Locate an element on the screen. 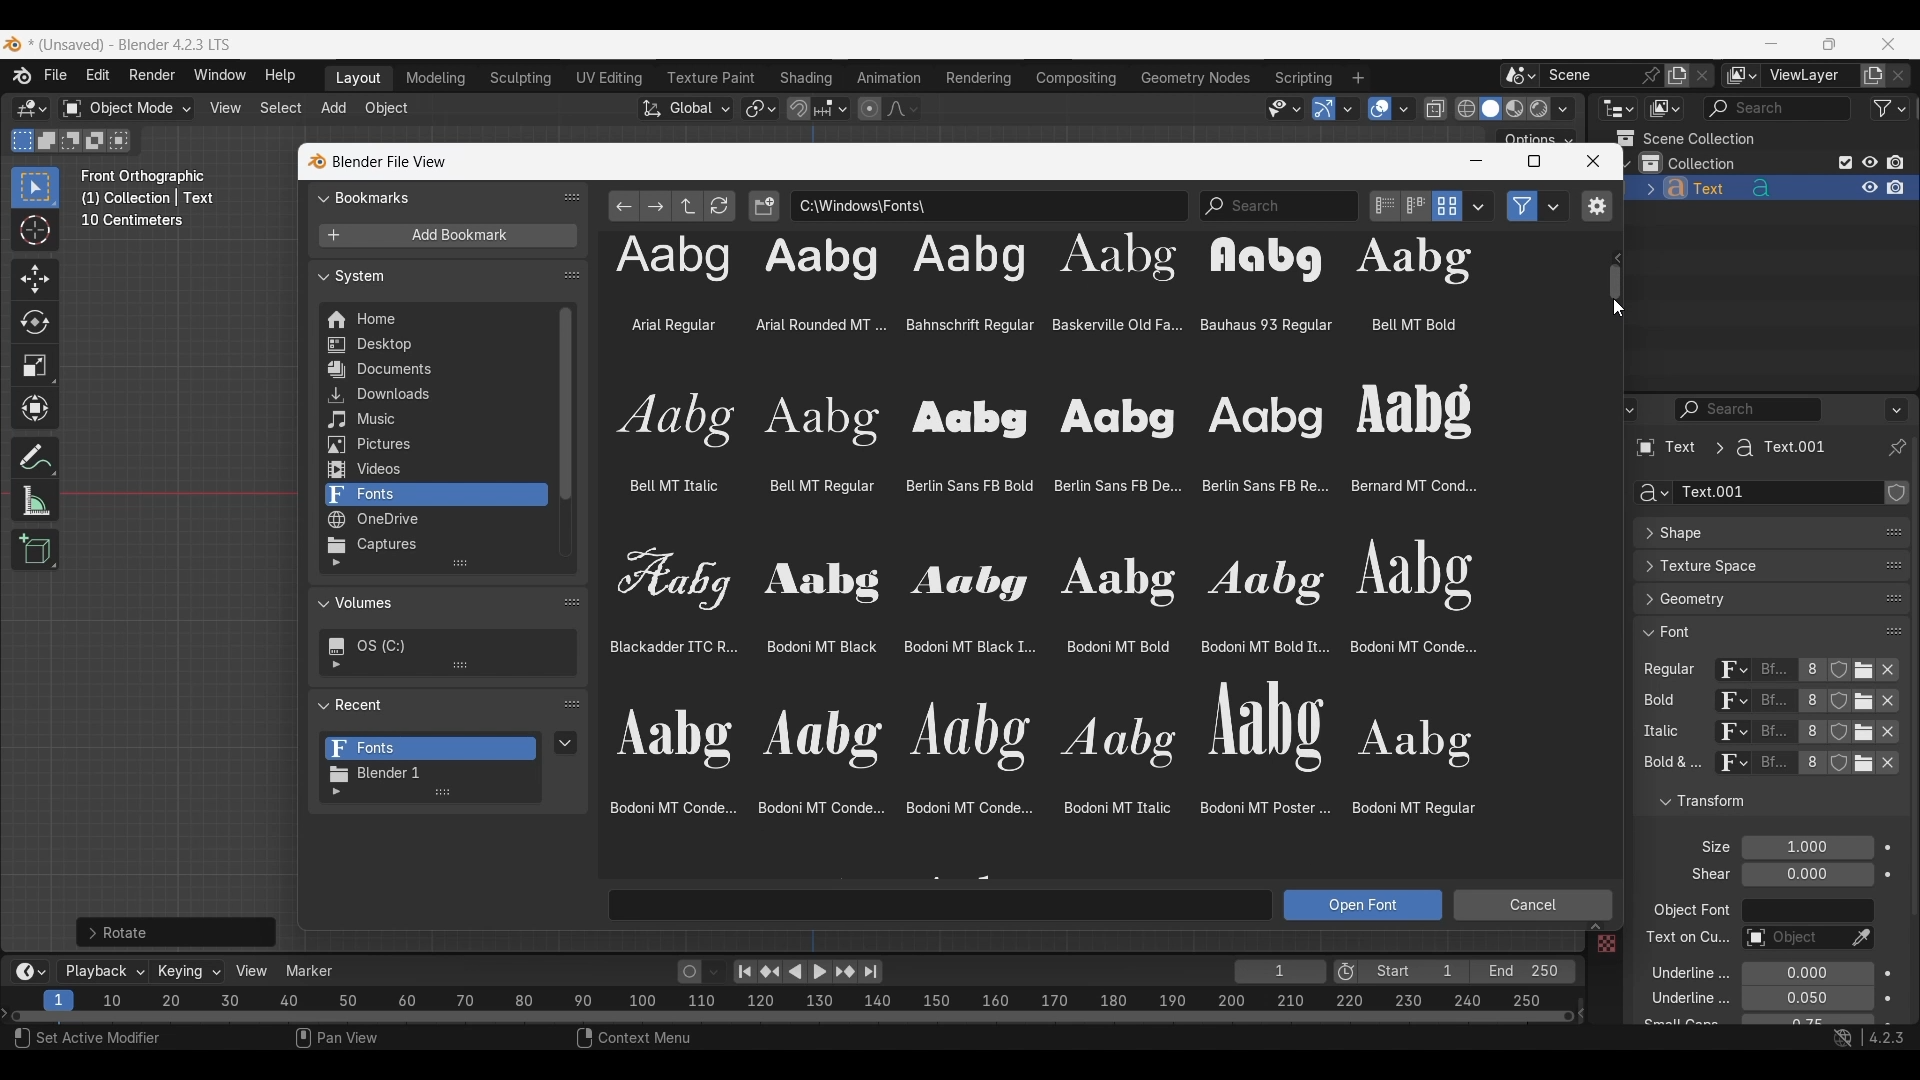 This screenshot has height=1080, width=1920. Videos folder is located at coordinates (435, 470).